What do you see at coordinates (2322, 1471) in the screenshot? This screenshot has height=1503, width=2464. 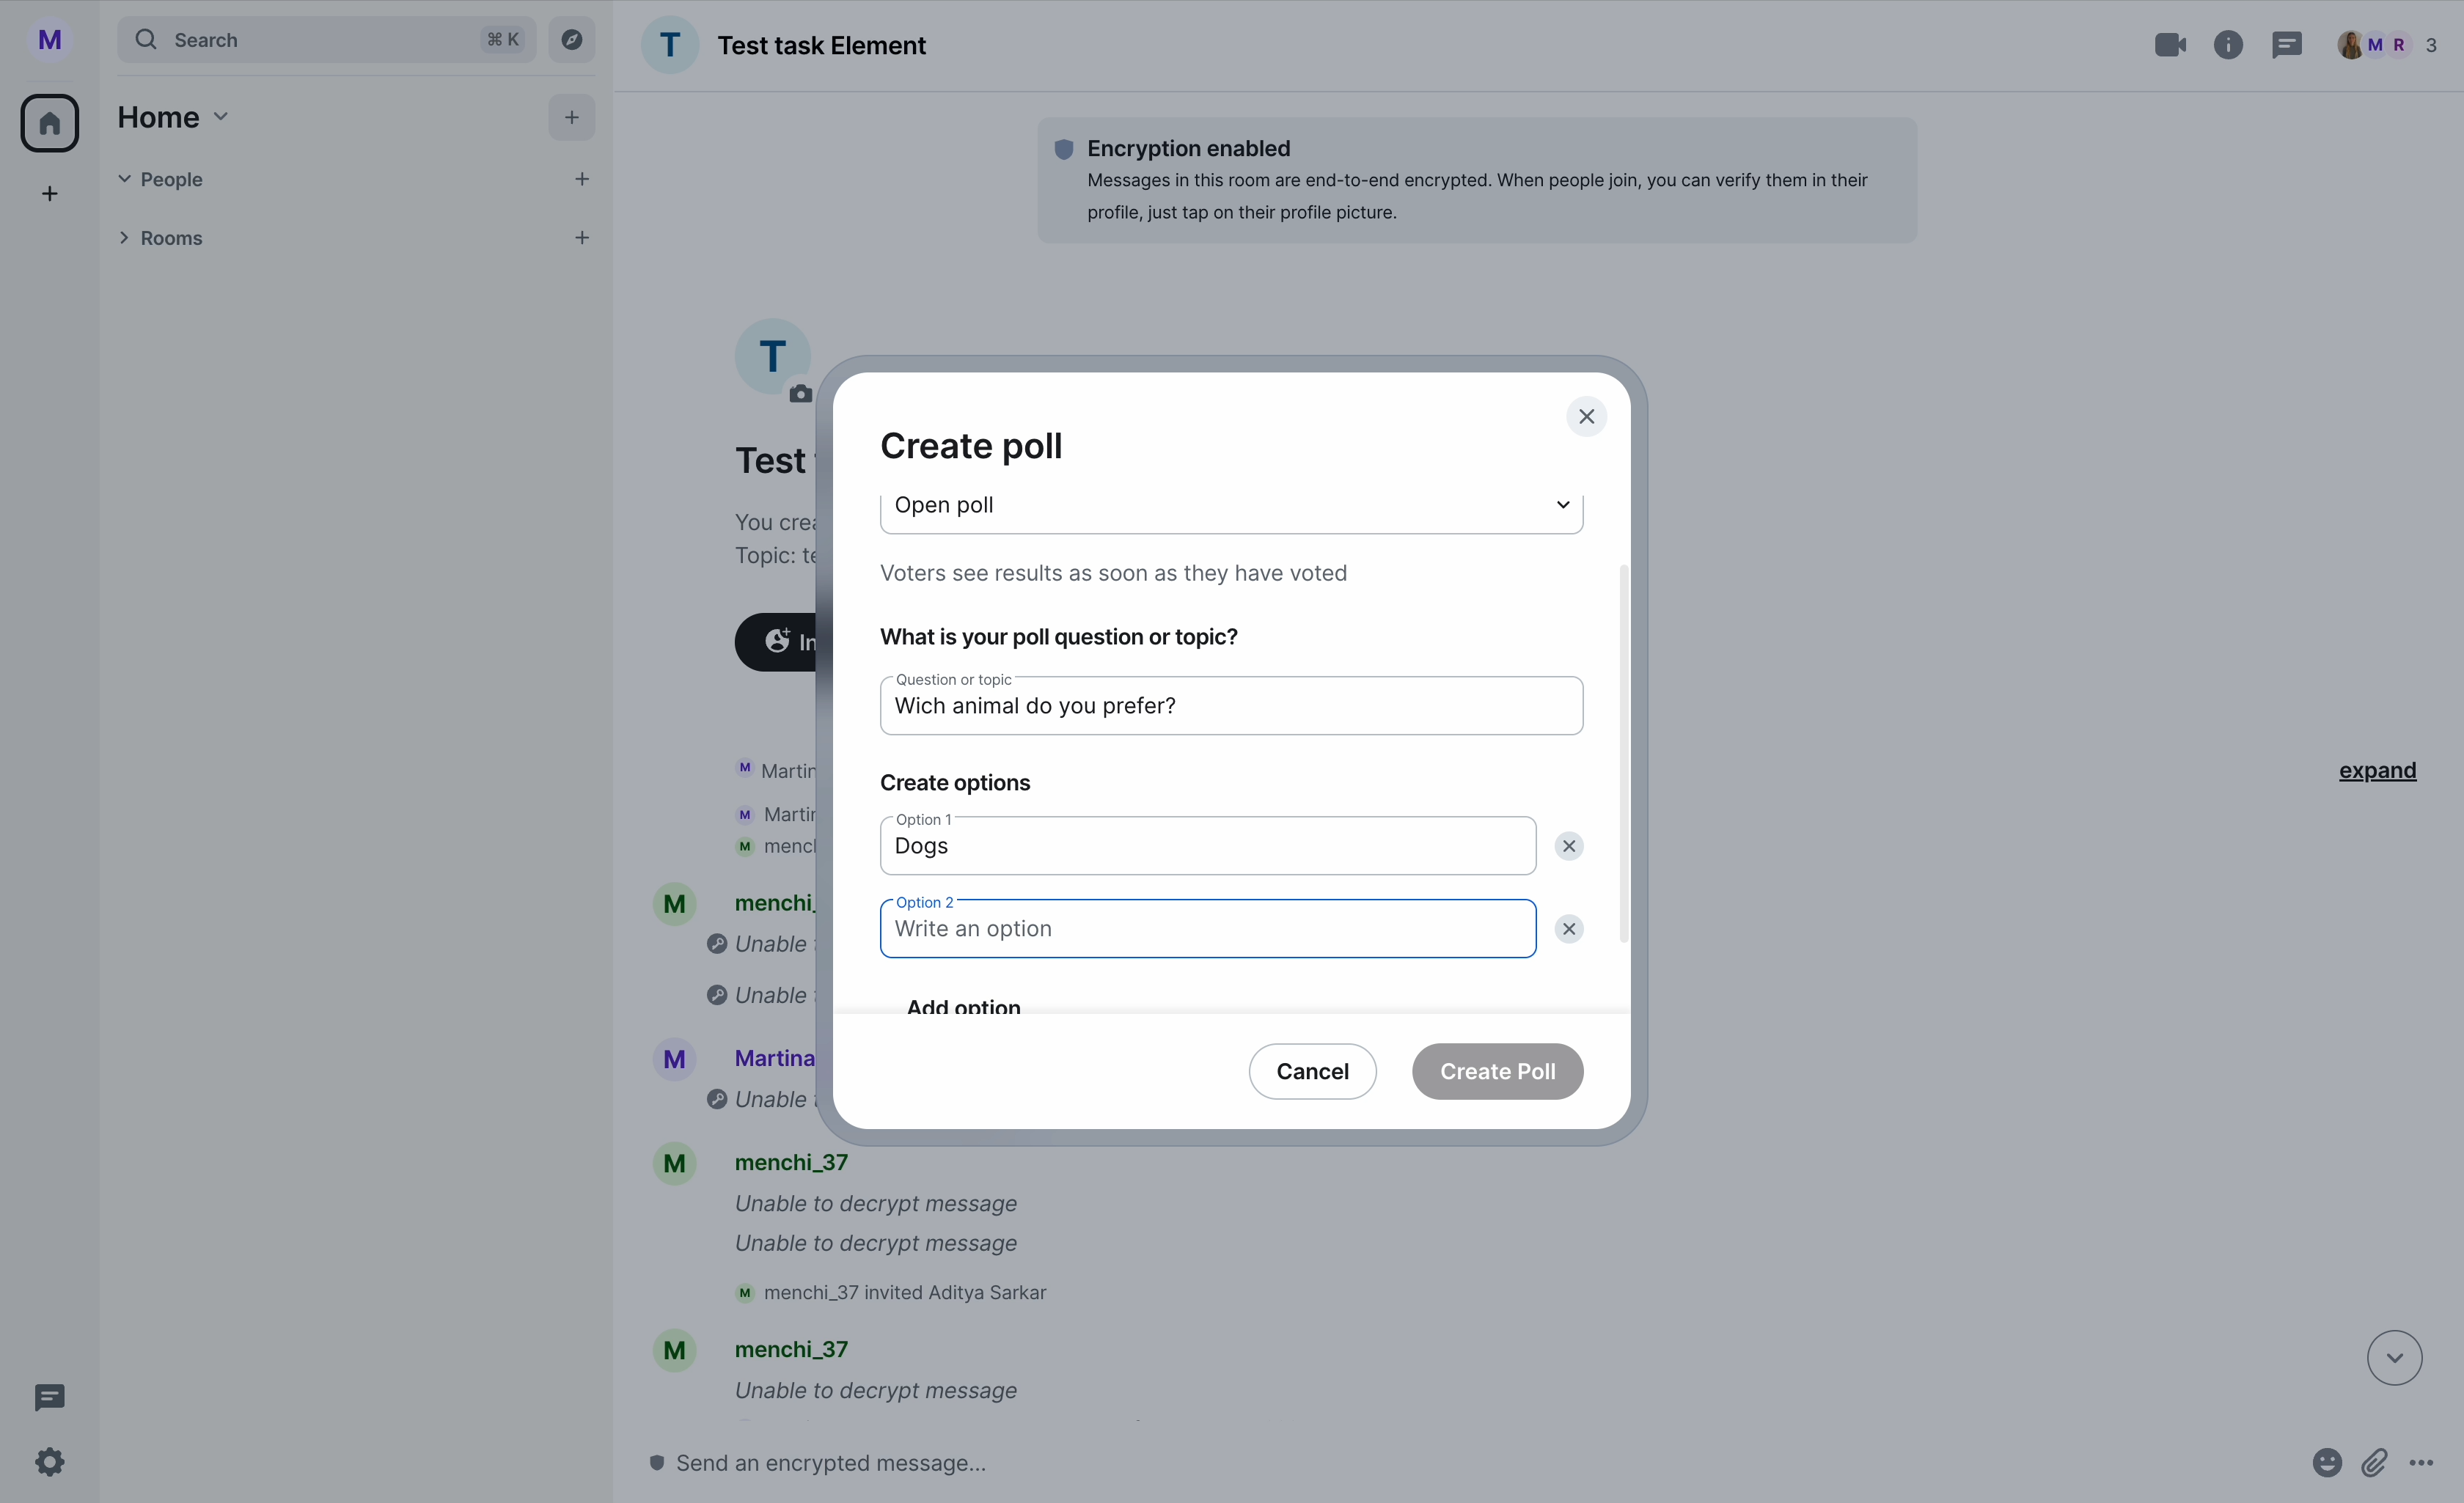 I see `emojis` at bounding box center [2322, 1471].